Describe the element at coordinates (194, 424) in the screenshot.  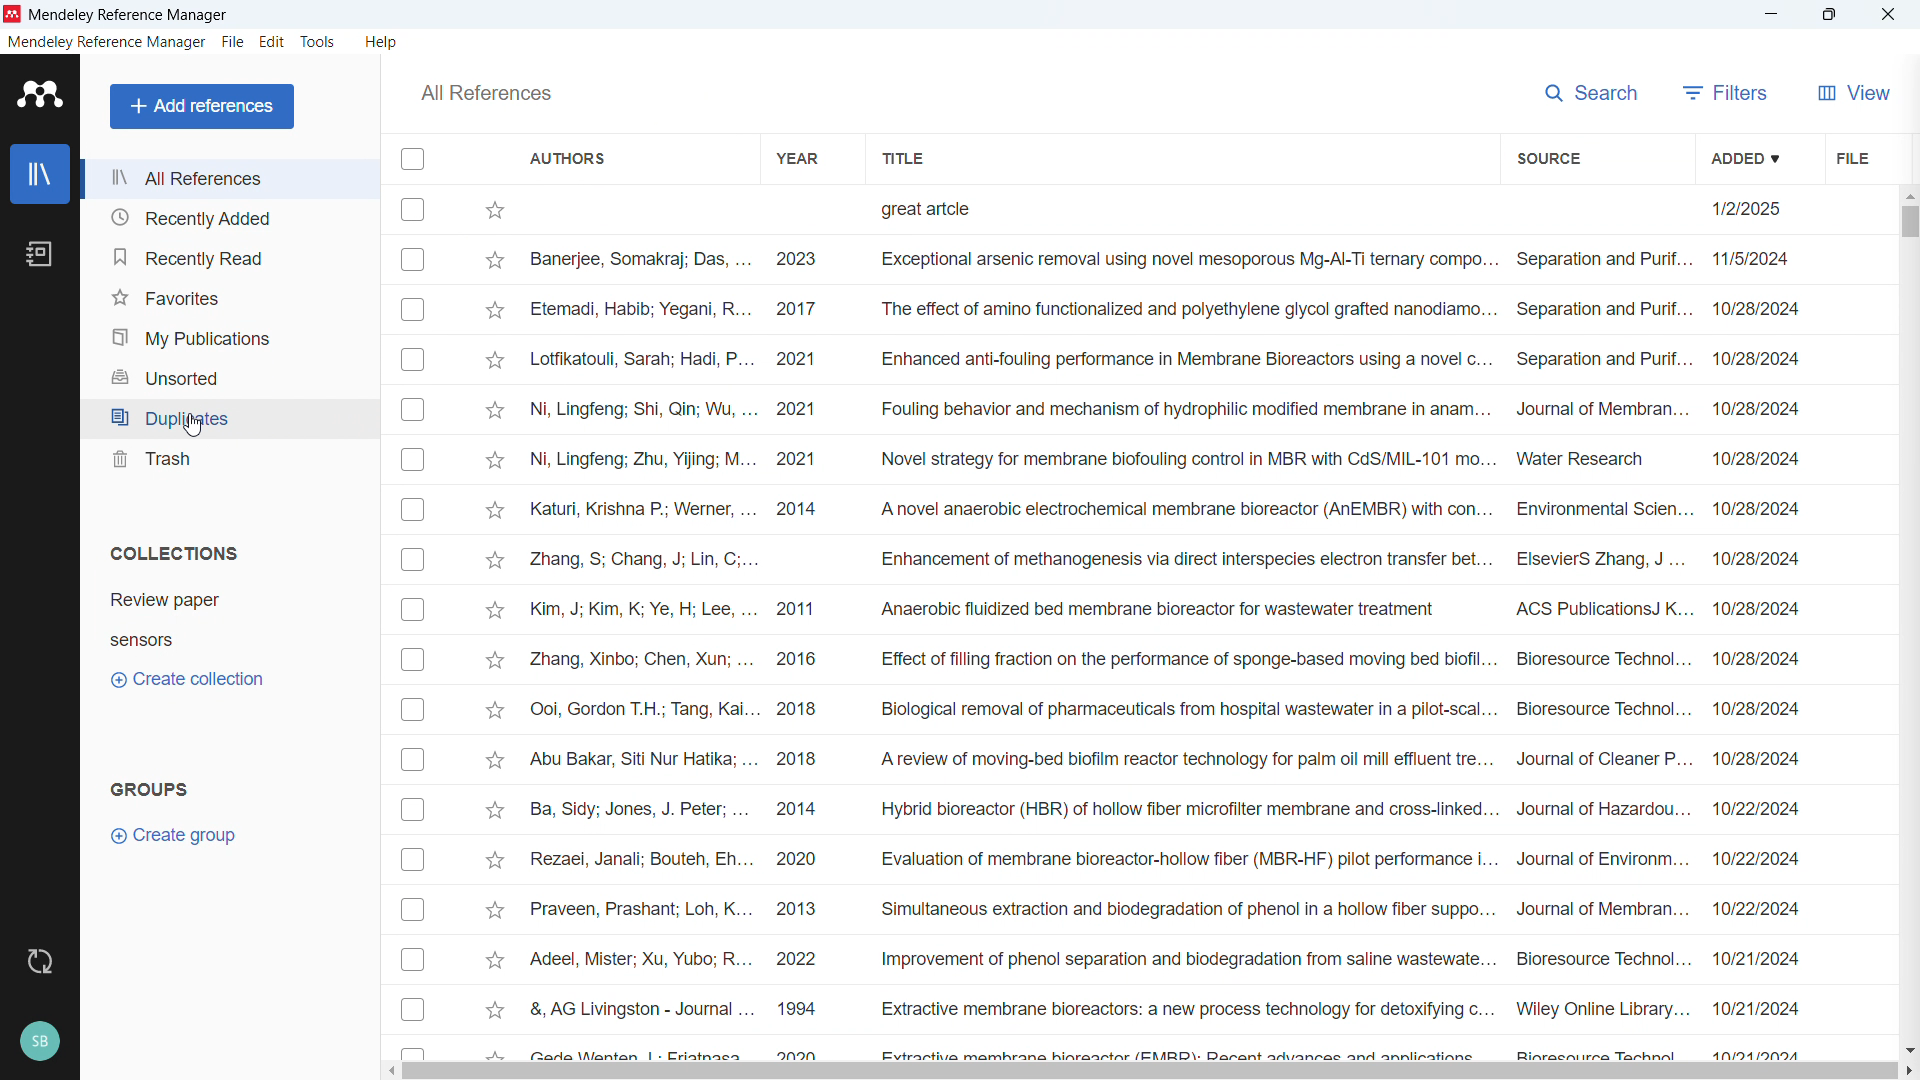
I see `cursor ` at that location.